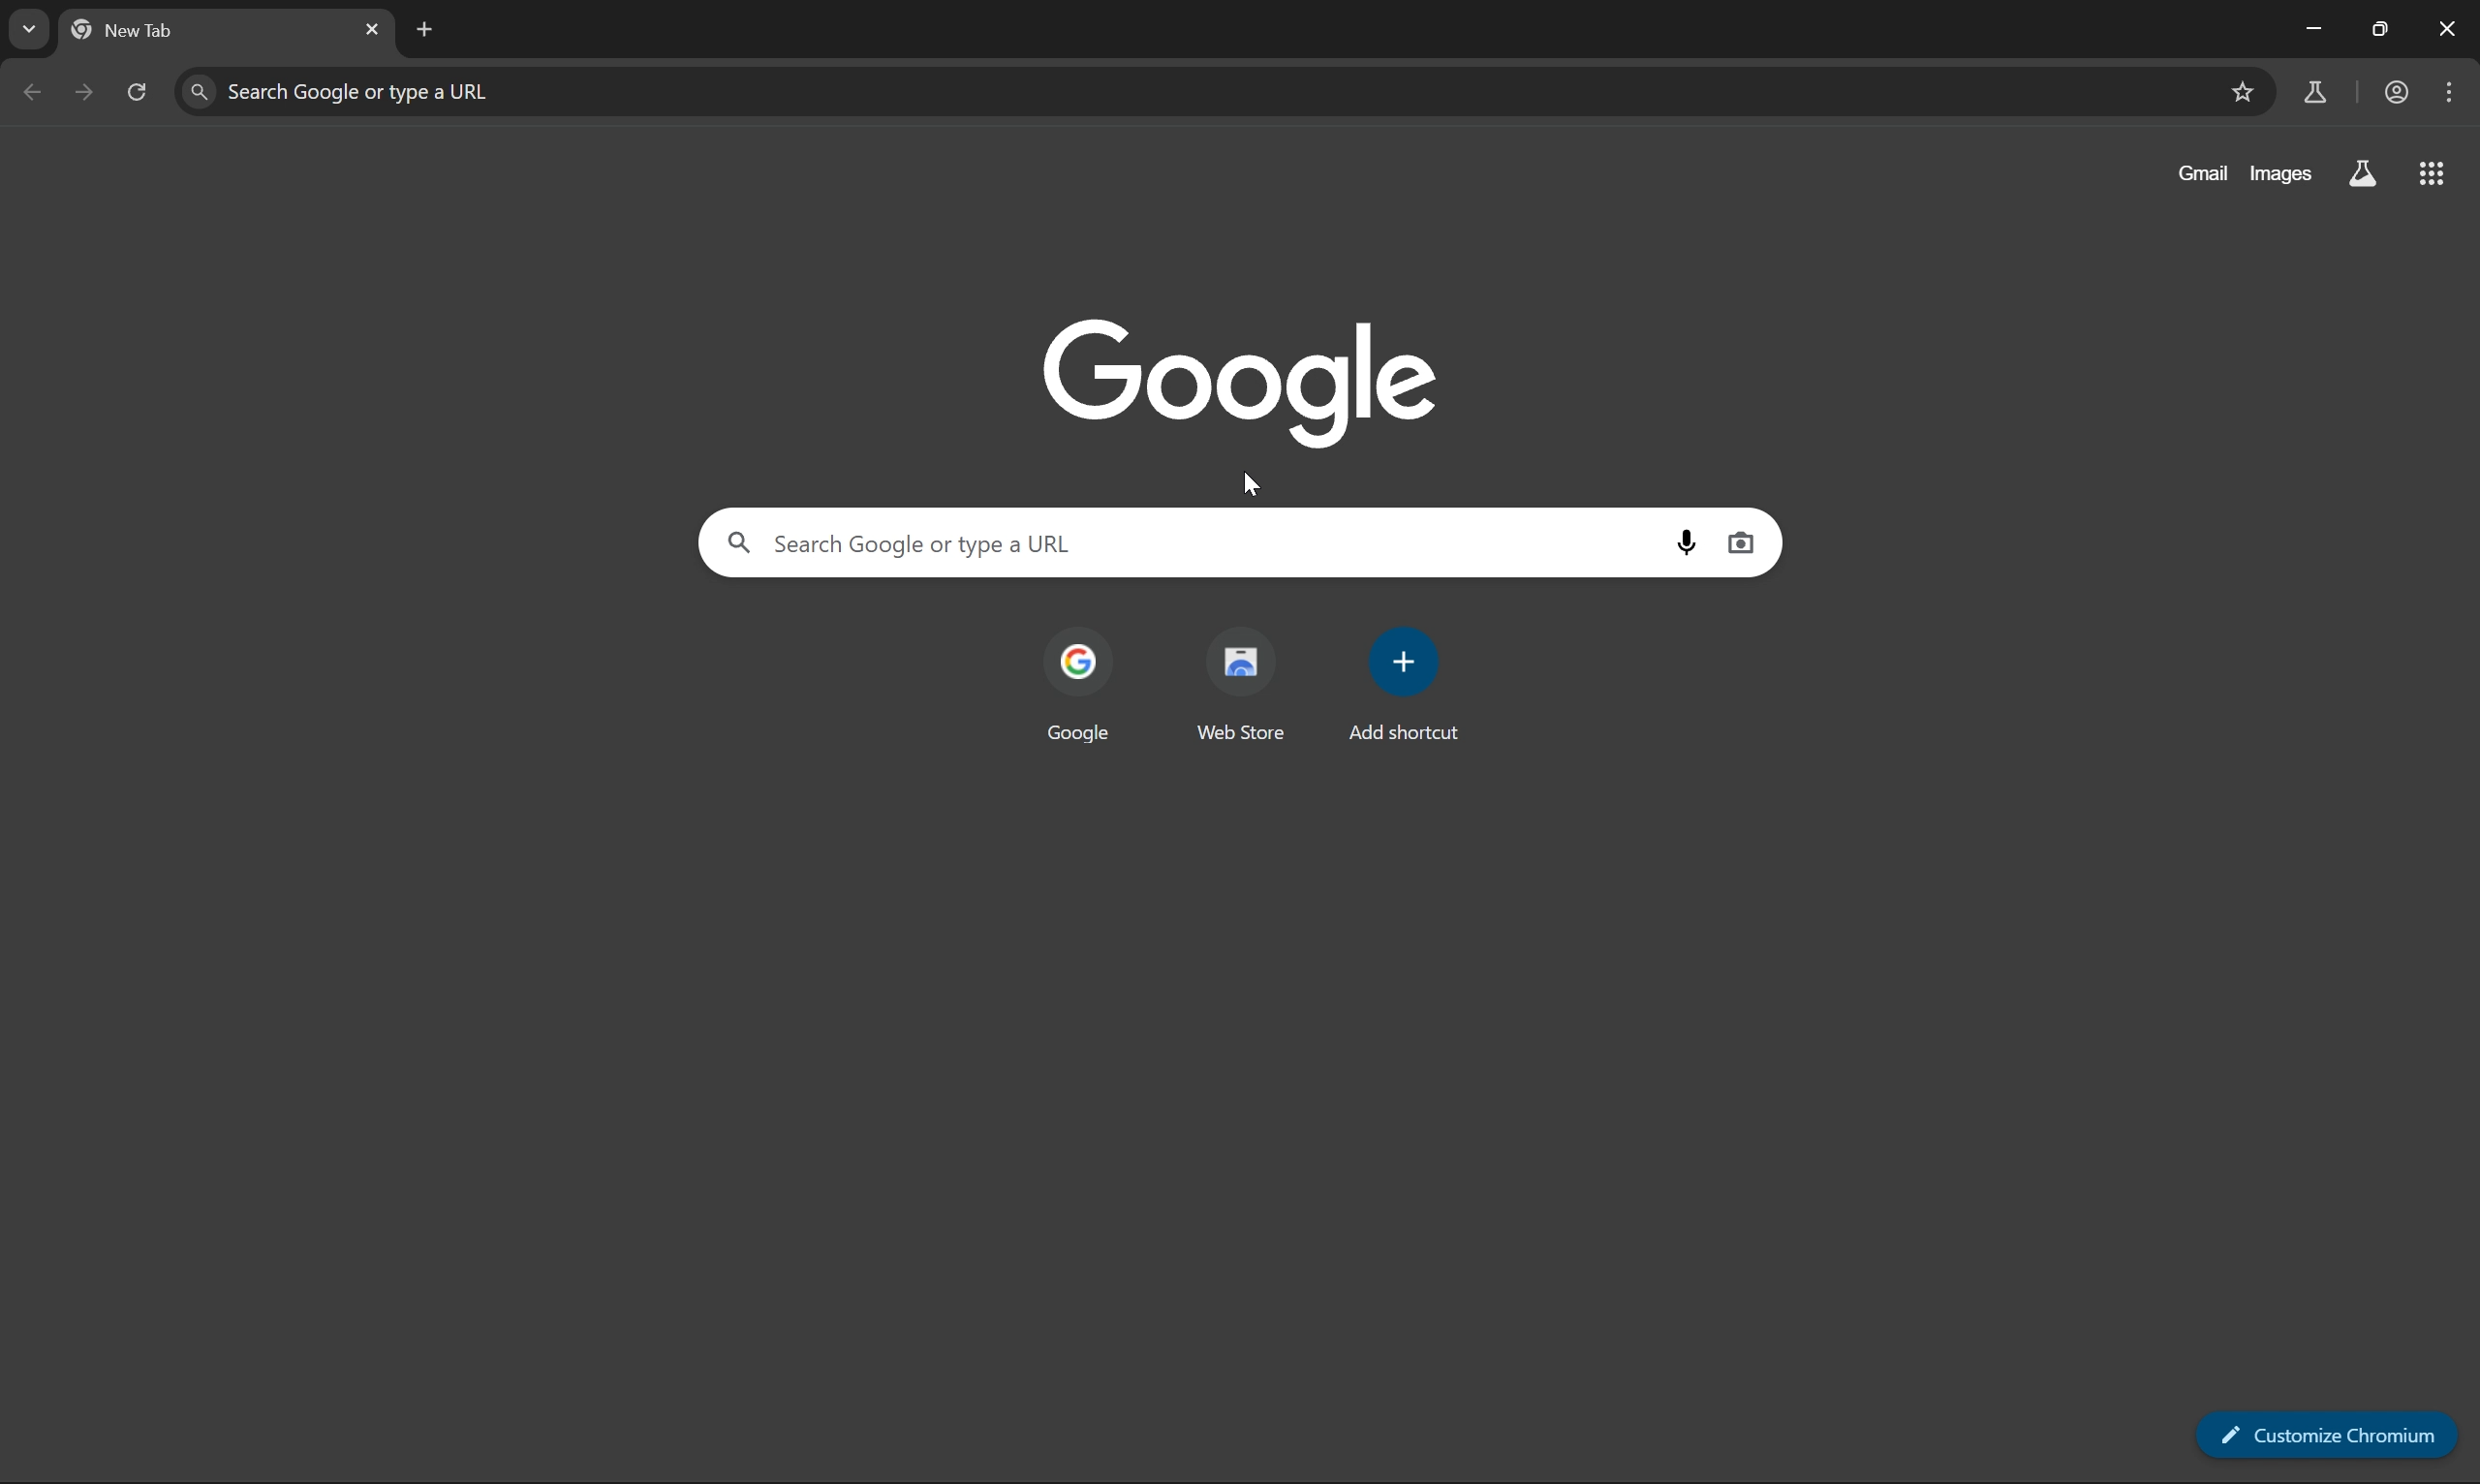 The width and height of the screenshot is (2480, 1484). Describe the element at coordinates (1082, 691) in the screenshot. I see `google` at that location.